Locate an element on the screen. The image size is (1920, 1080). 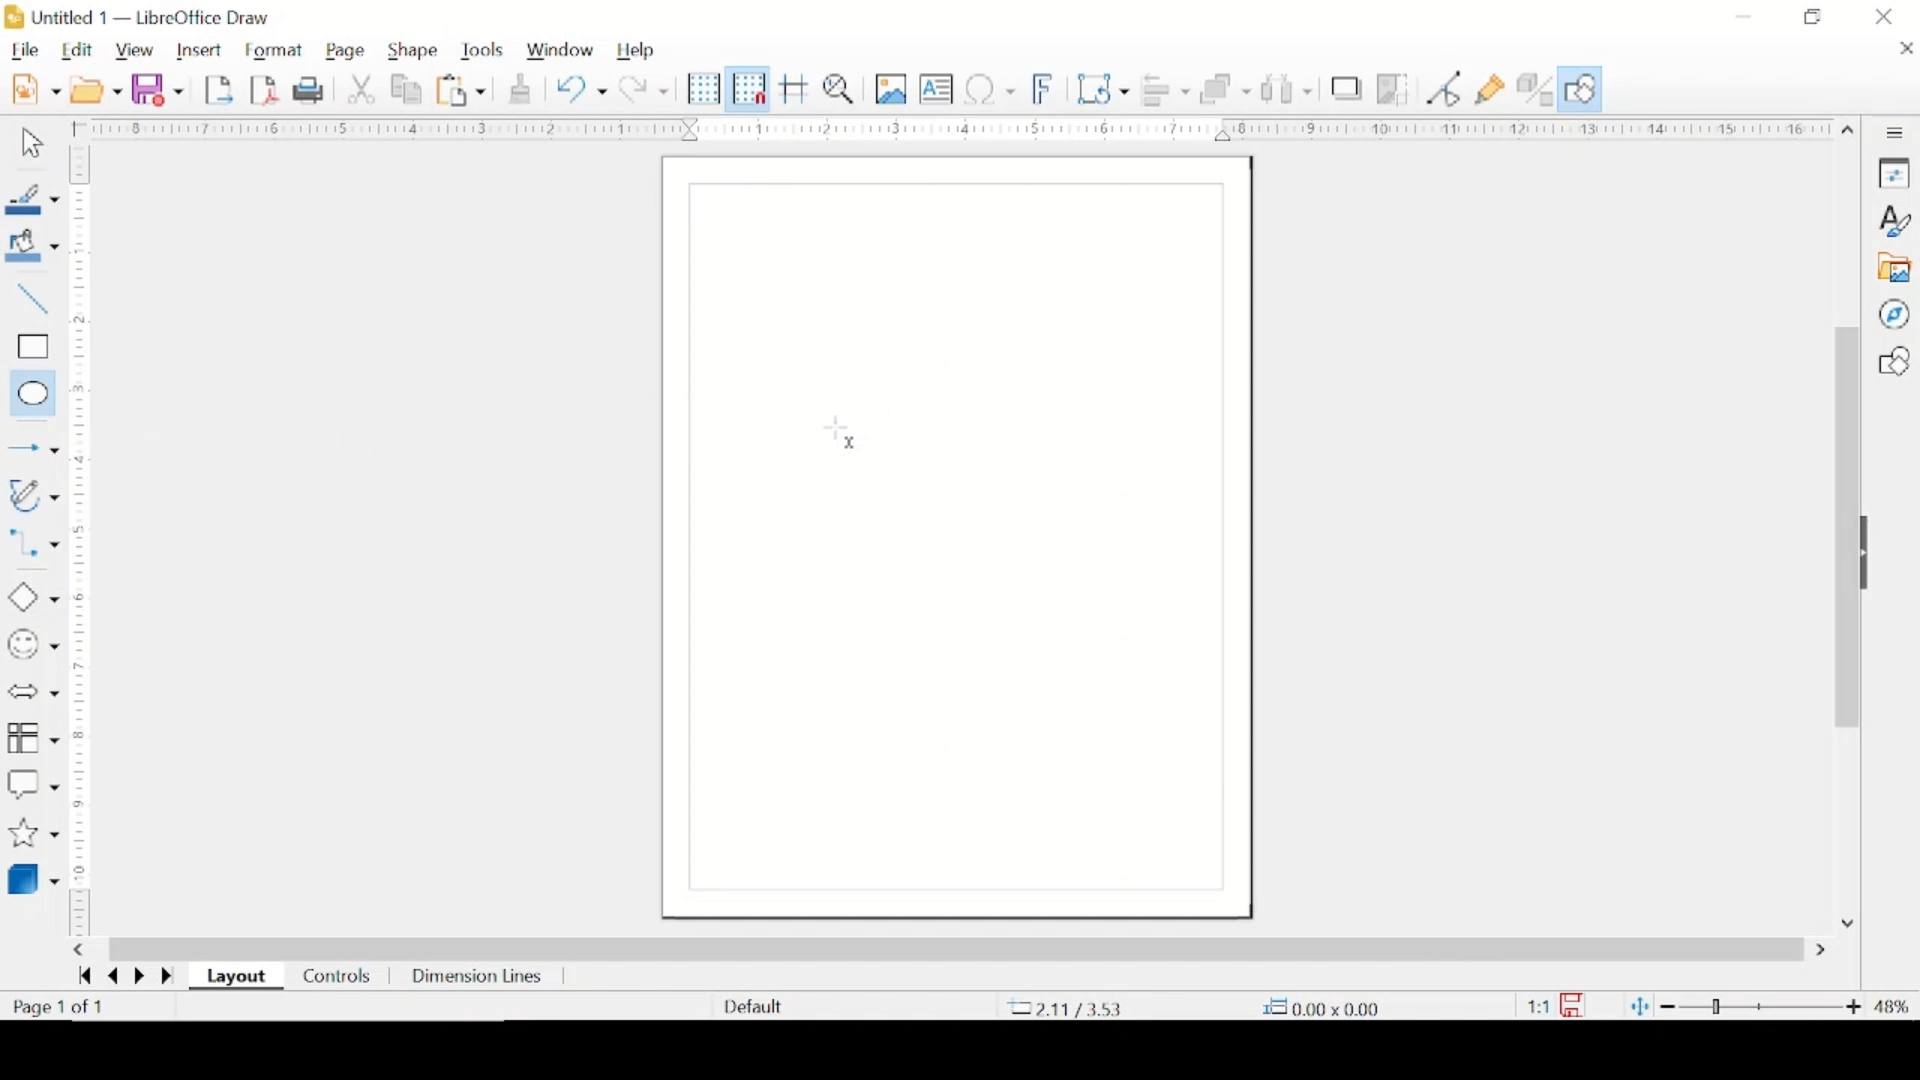
this document has been modified is located at coordinates (1559, 1004).